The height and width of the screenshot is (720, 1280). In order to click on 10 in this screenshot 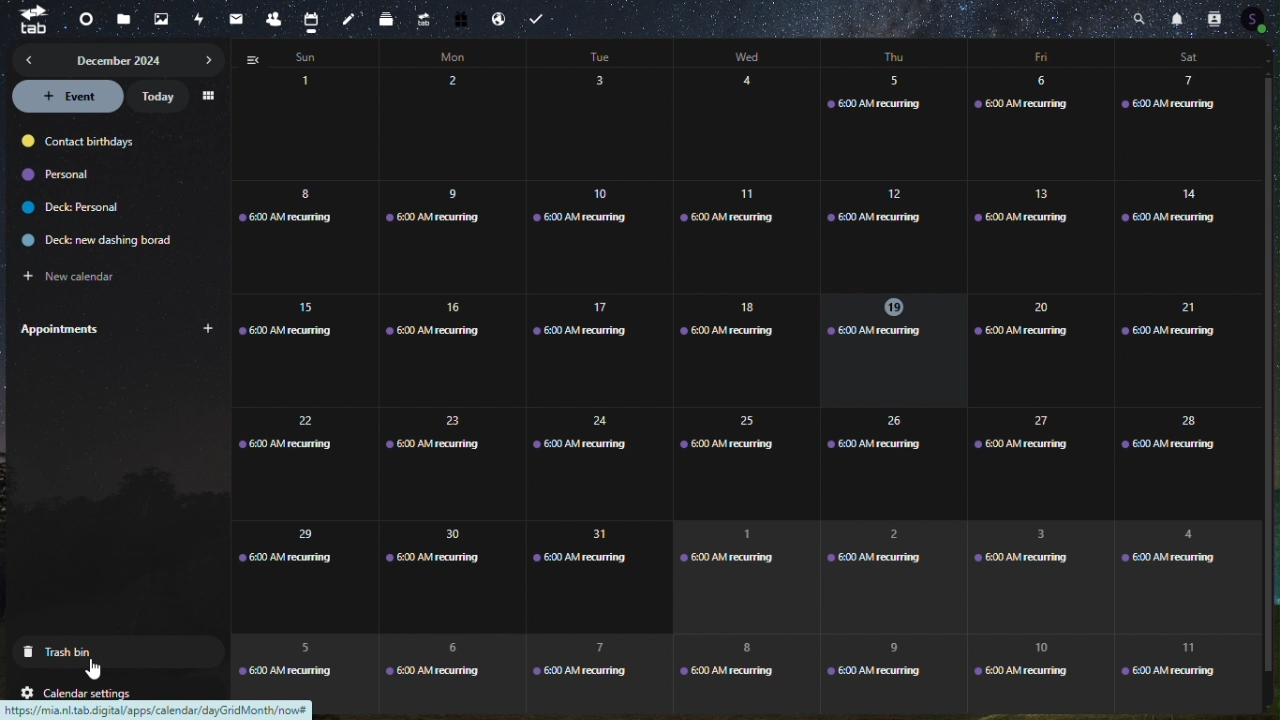, I will do `click(599, 239)`.